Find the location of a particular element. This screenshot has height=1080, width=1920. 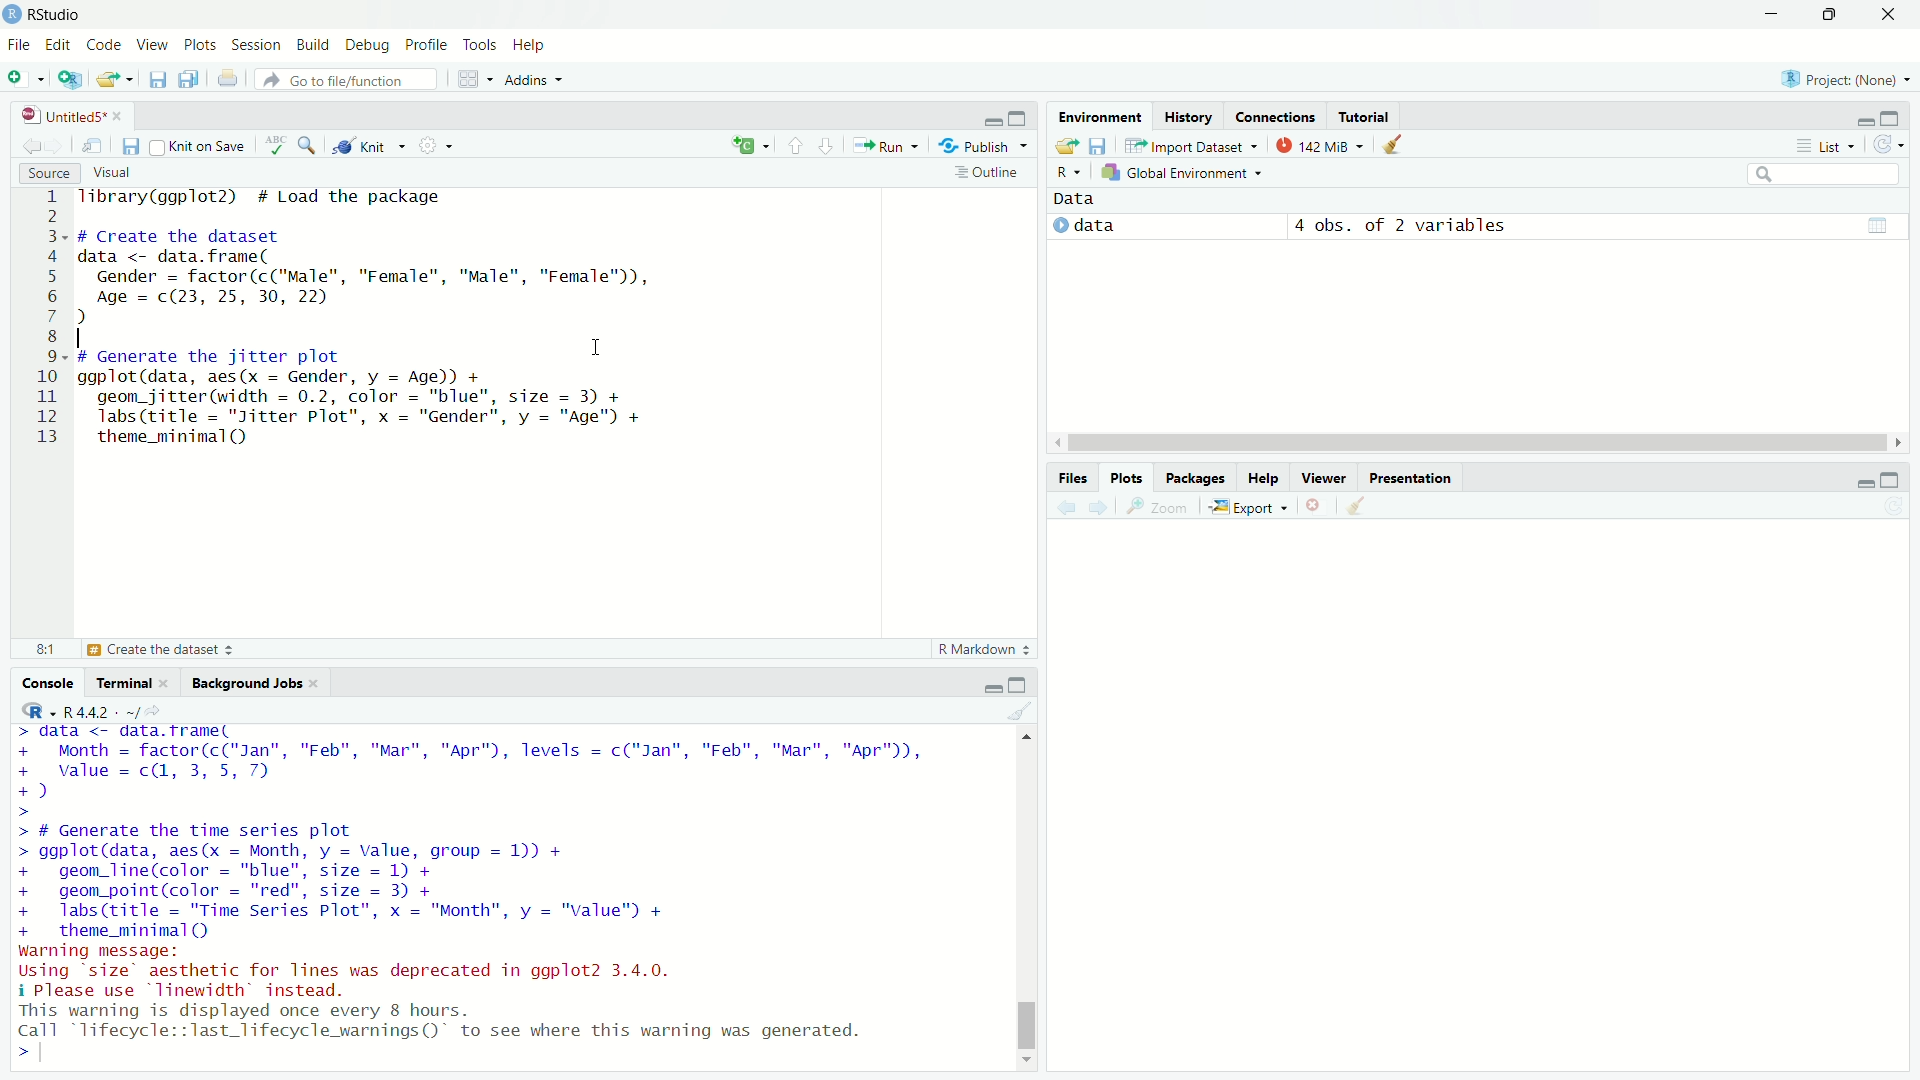

outline is located at coordinates (987, 173).